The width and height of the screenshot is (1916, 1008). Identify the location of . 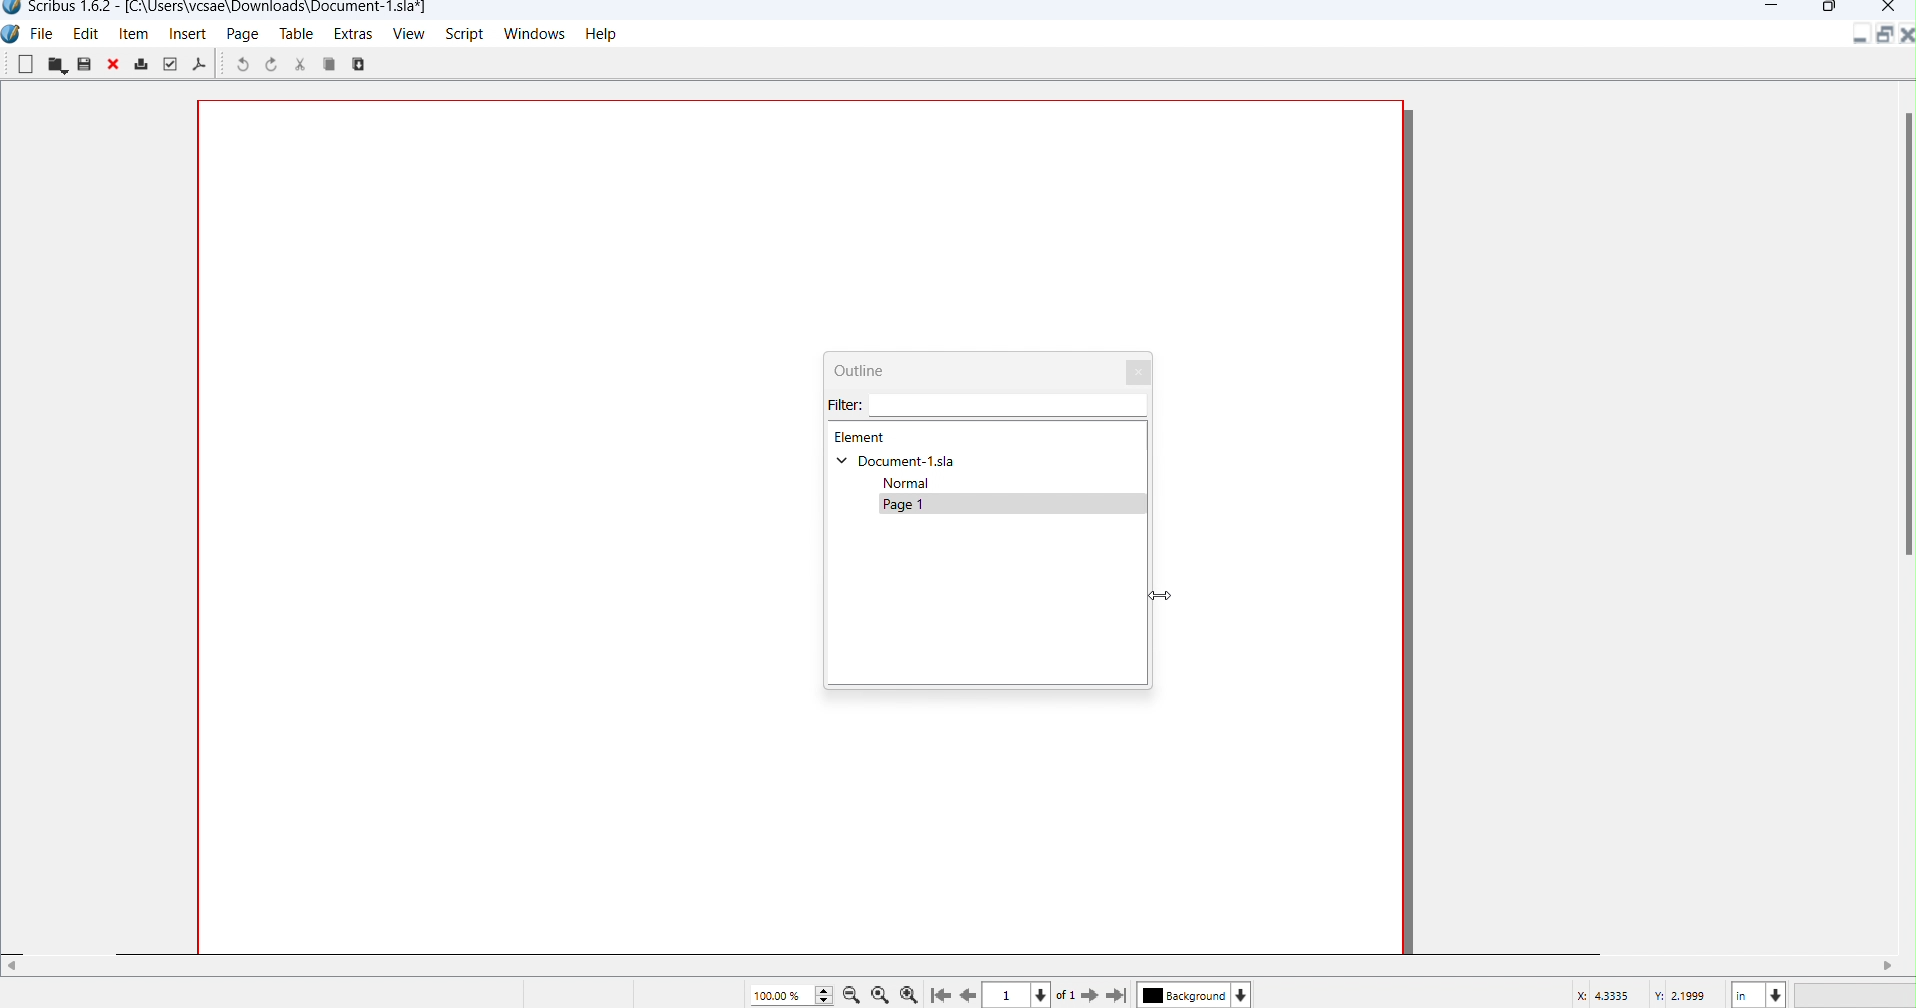
(295, 35).